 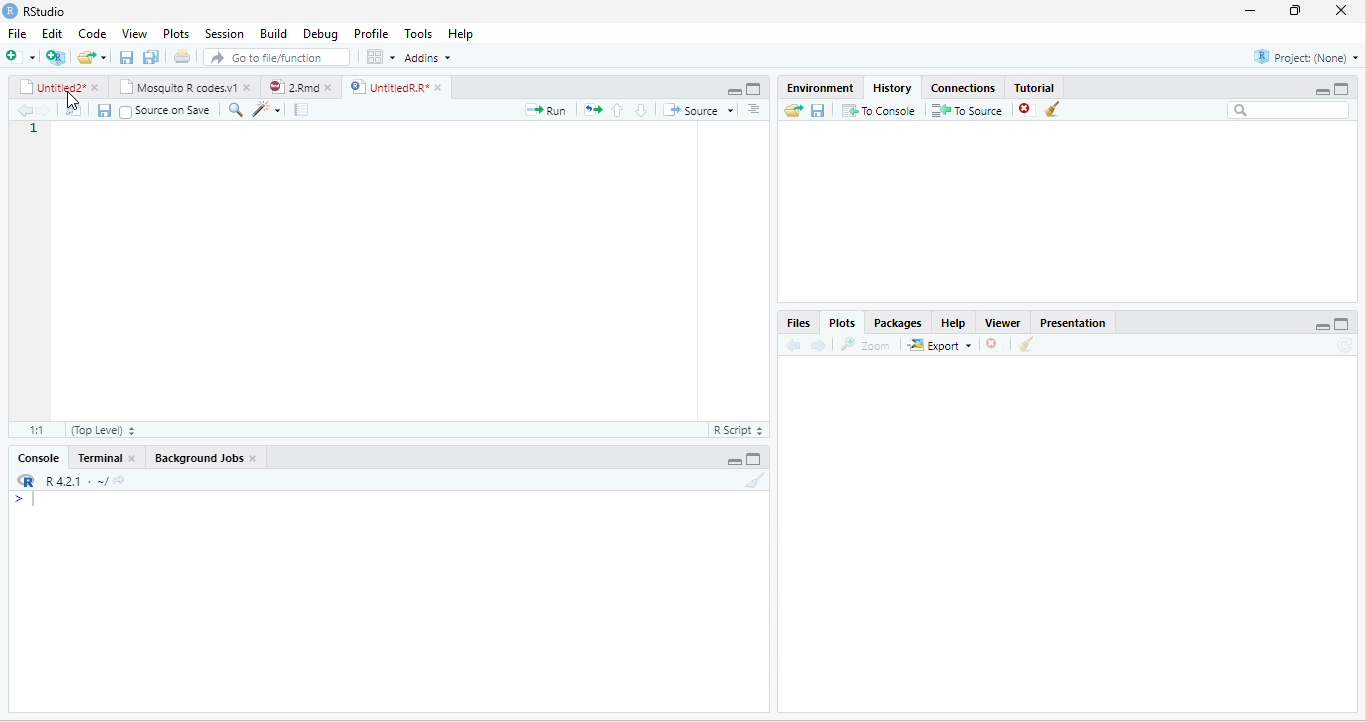 I want to click on grid, so click(x=380, y=58).